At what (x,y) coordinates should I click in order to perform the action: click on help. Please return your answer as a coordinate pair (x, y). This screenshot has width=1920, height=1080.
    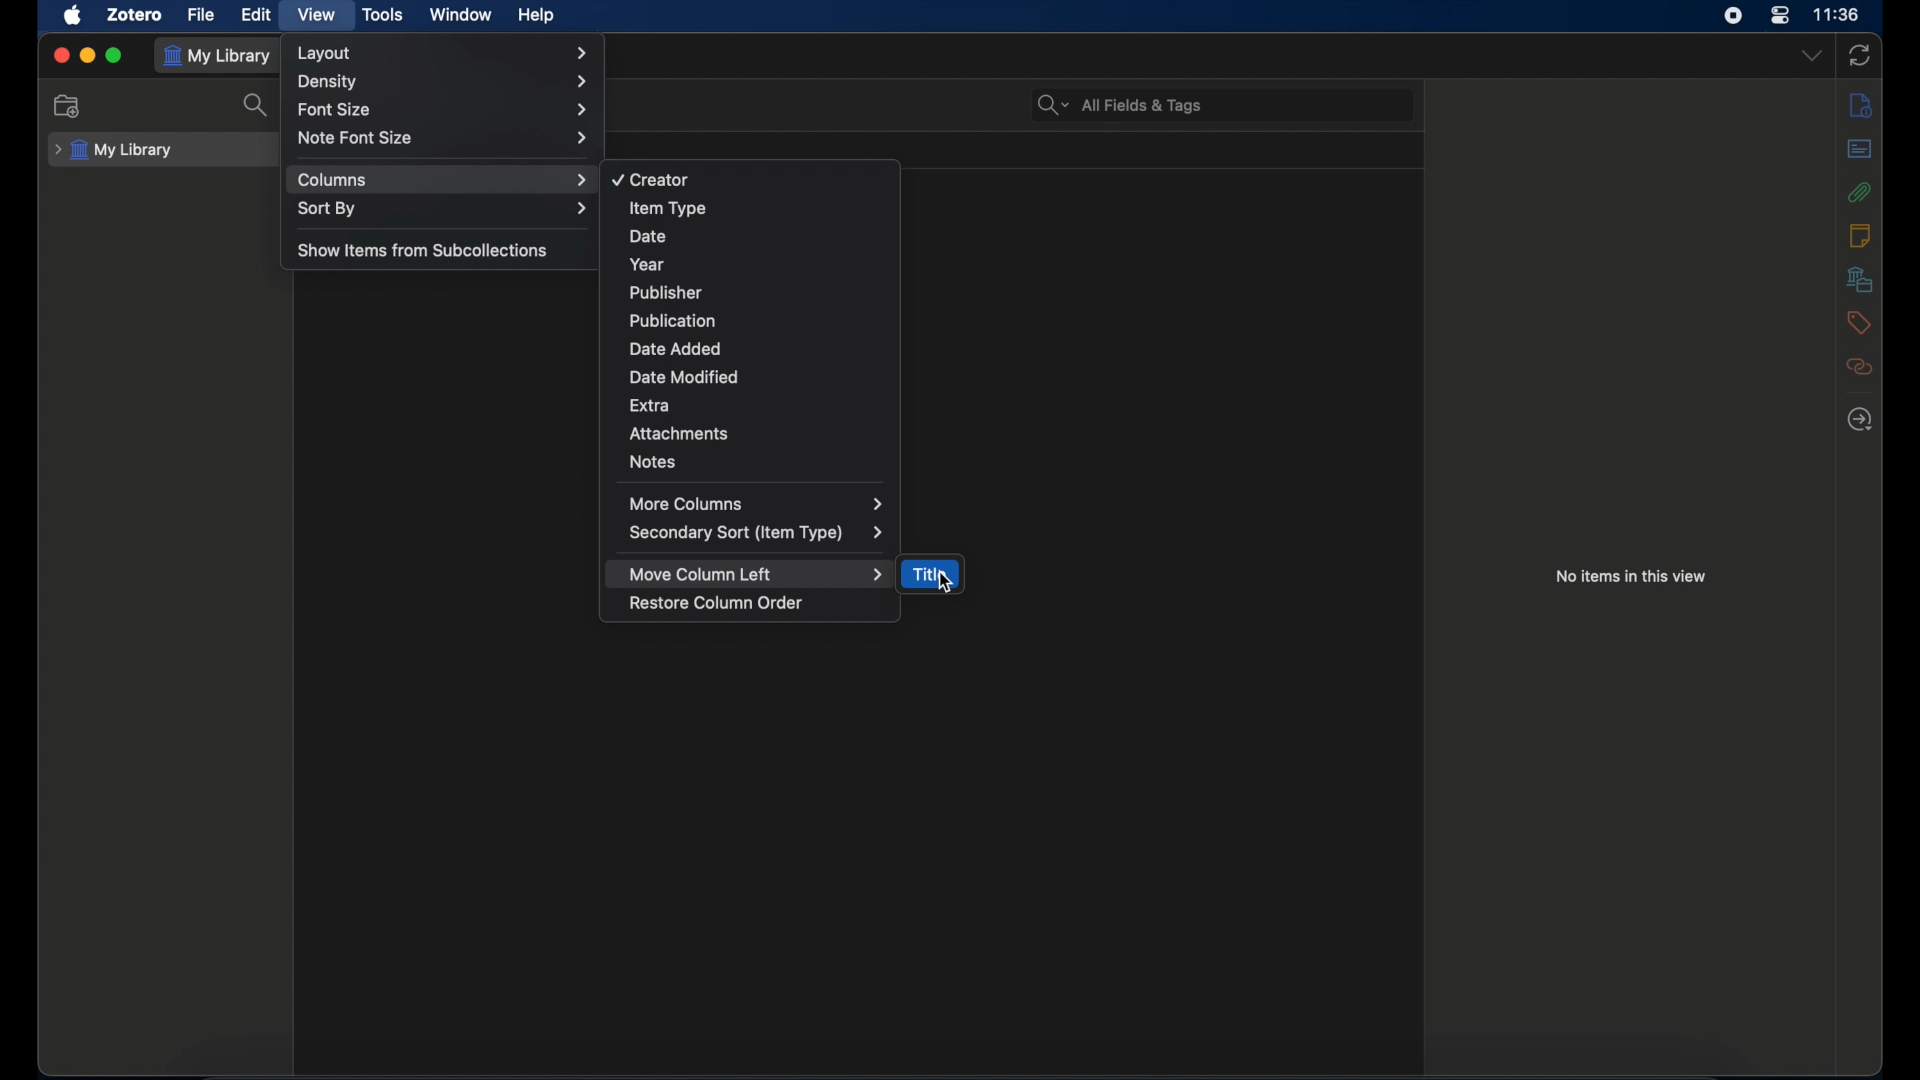
    Looking at the image, I should click on (536, 16).